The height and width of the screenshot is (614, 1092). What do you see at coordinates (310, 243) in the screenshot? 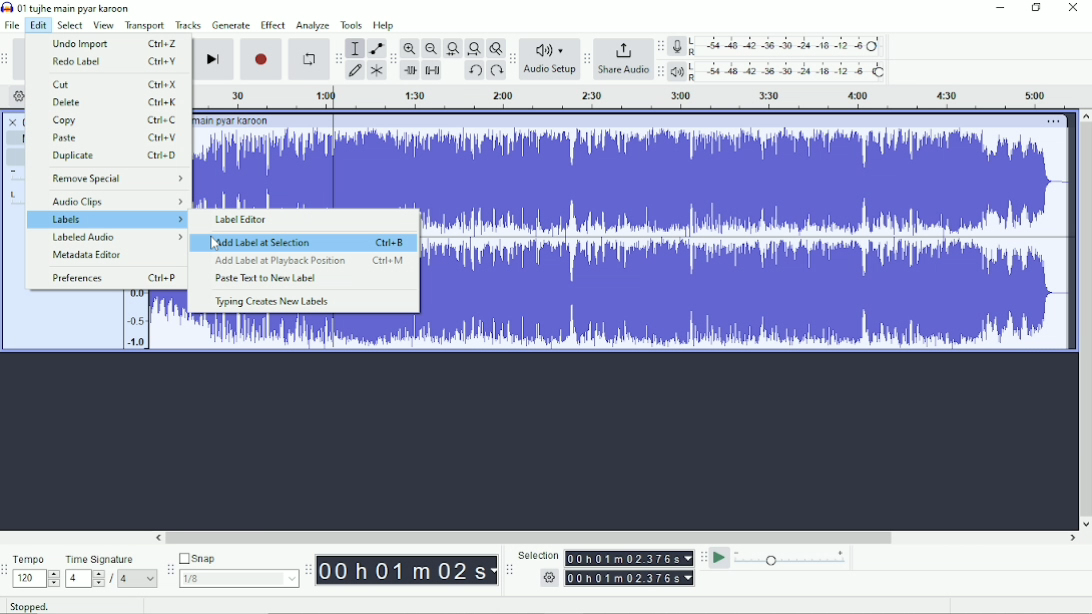
I see `Add Label at Selection` at bounding box center [310, 243].